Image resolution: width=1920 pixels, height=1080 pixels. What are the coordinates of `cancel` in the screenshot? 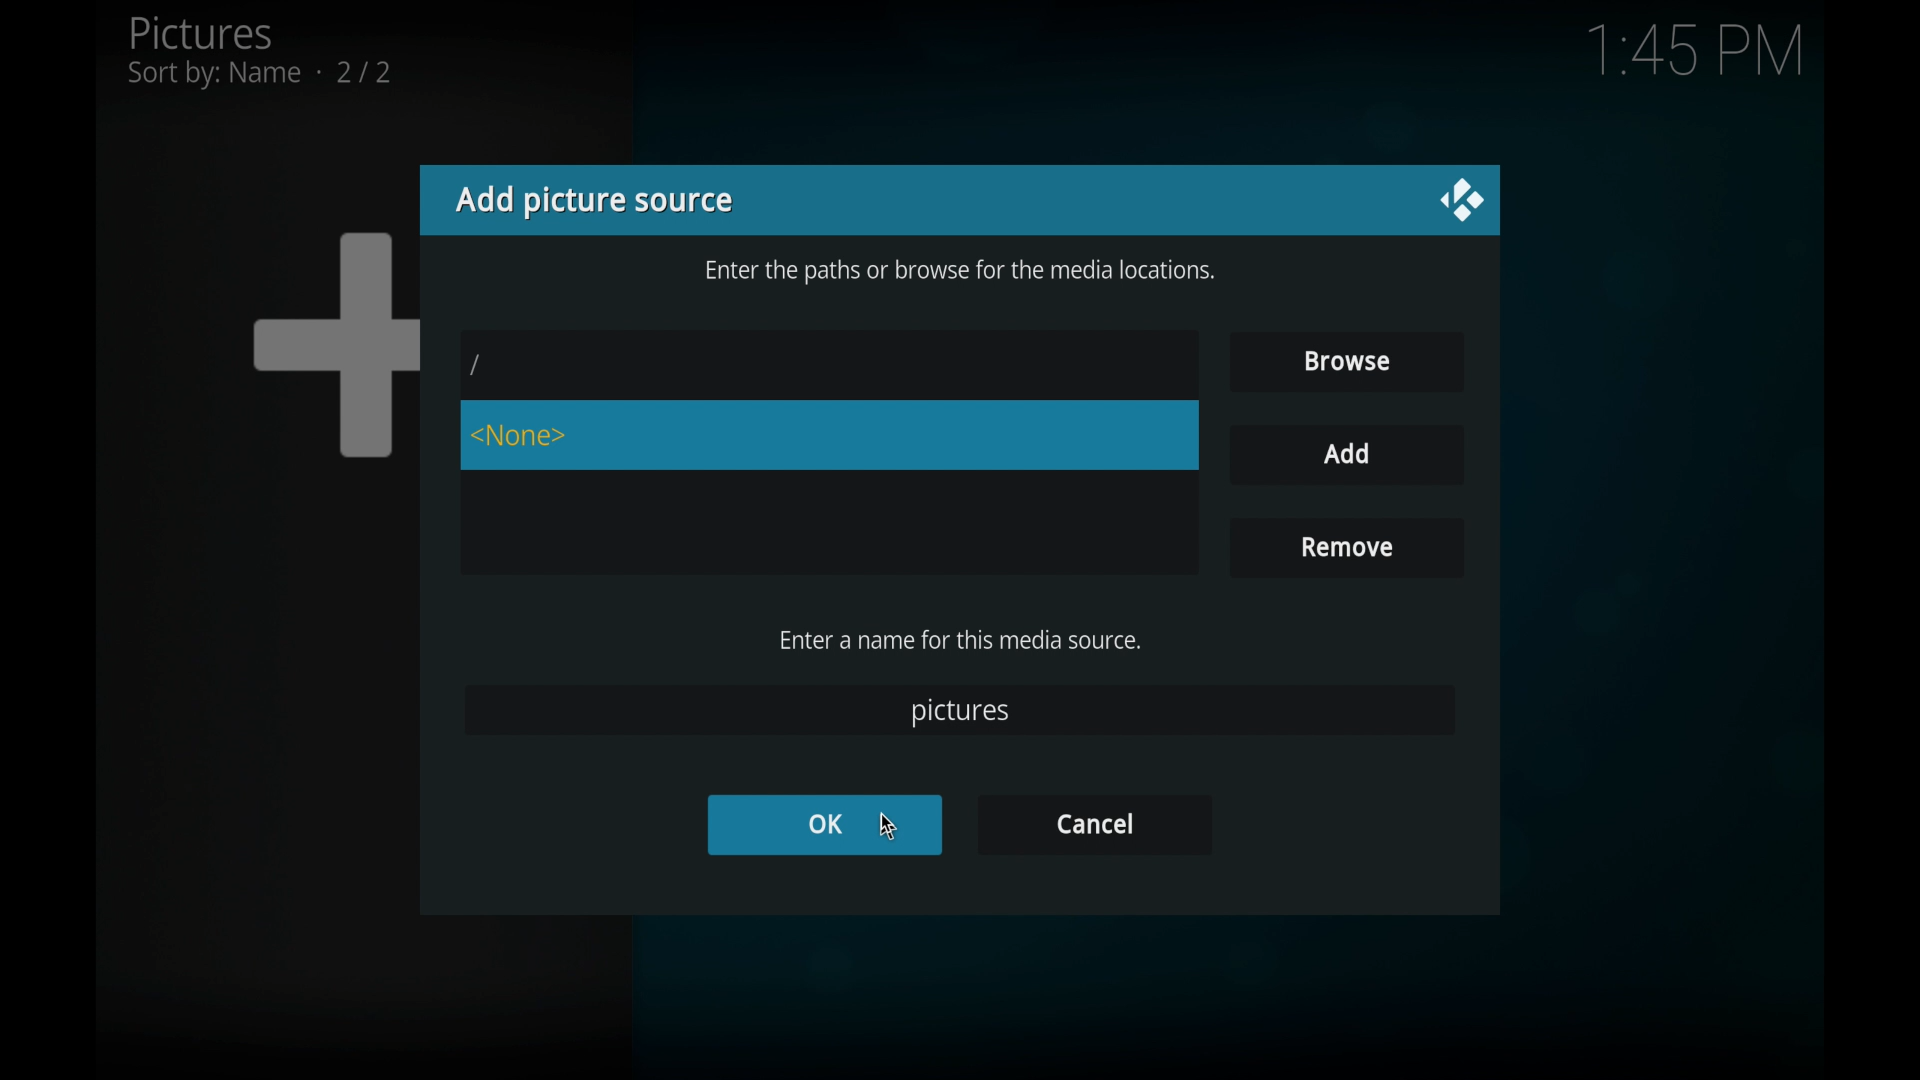 It's located at (1094, 825).